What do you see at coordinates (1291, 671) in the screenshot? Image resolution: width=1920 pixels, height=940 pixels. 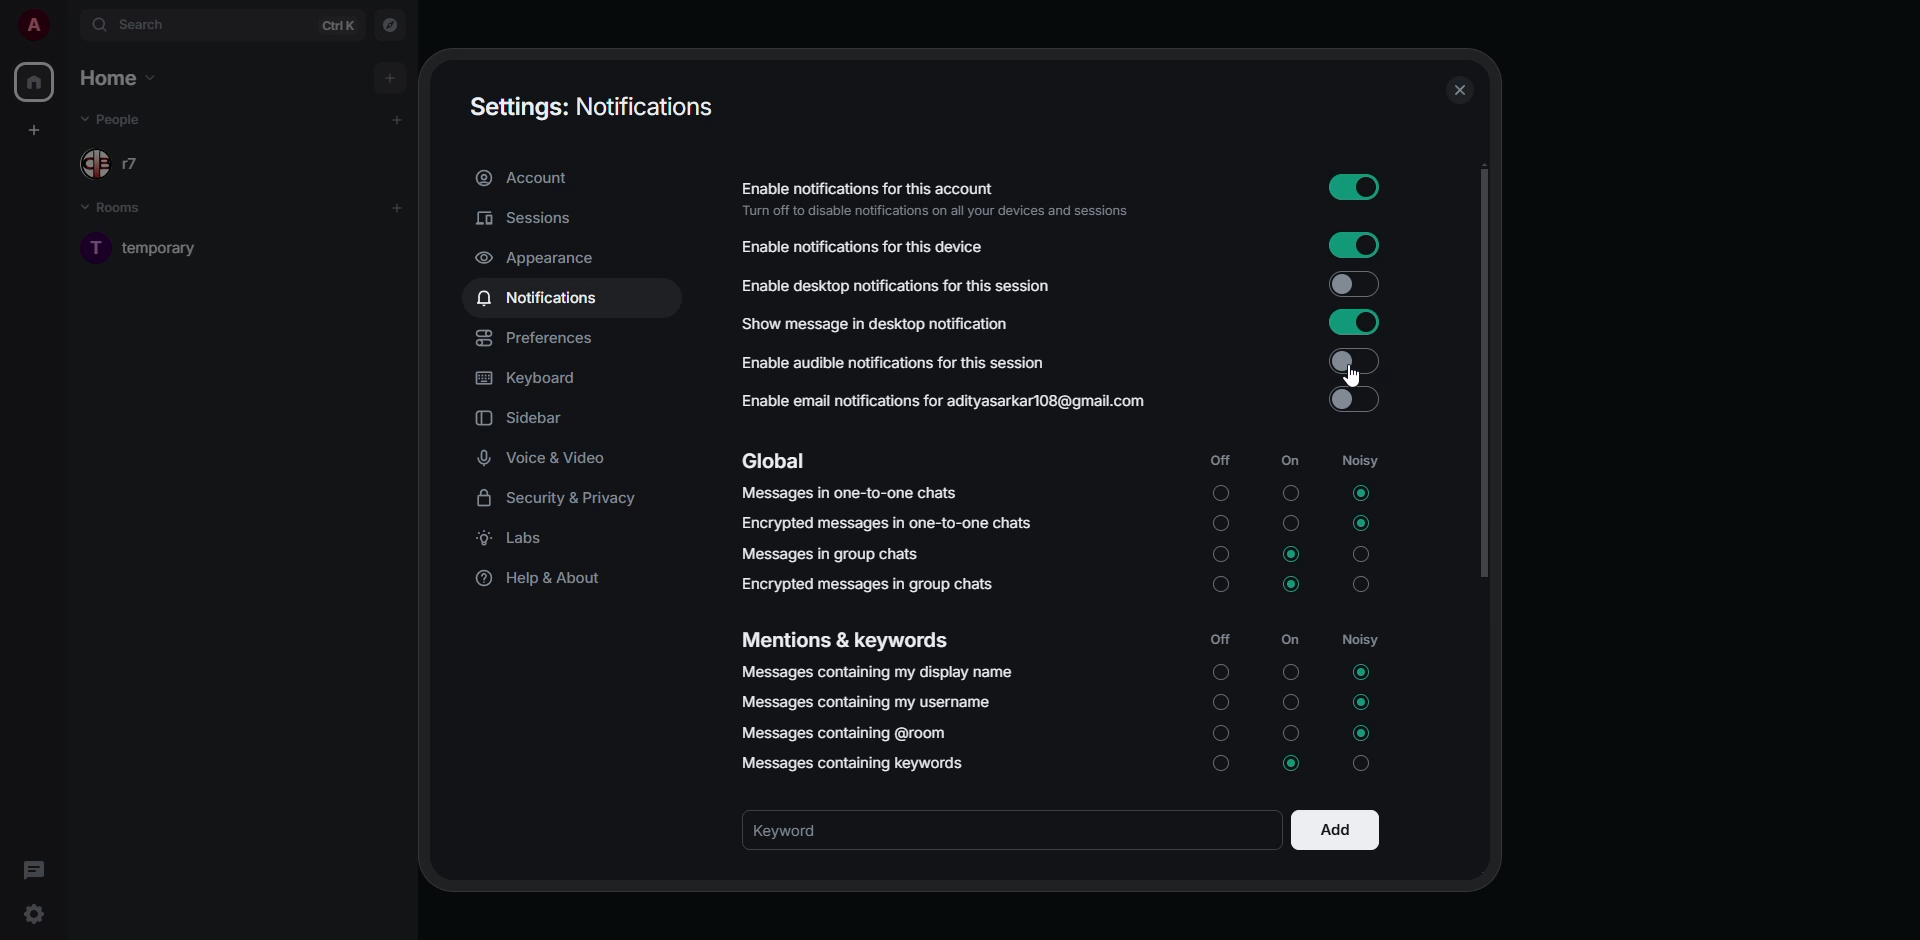 I see `On Unselected` at bounding box center [1291, 671].